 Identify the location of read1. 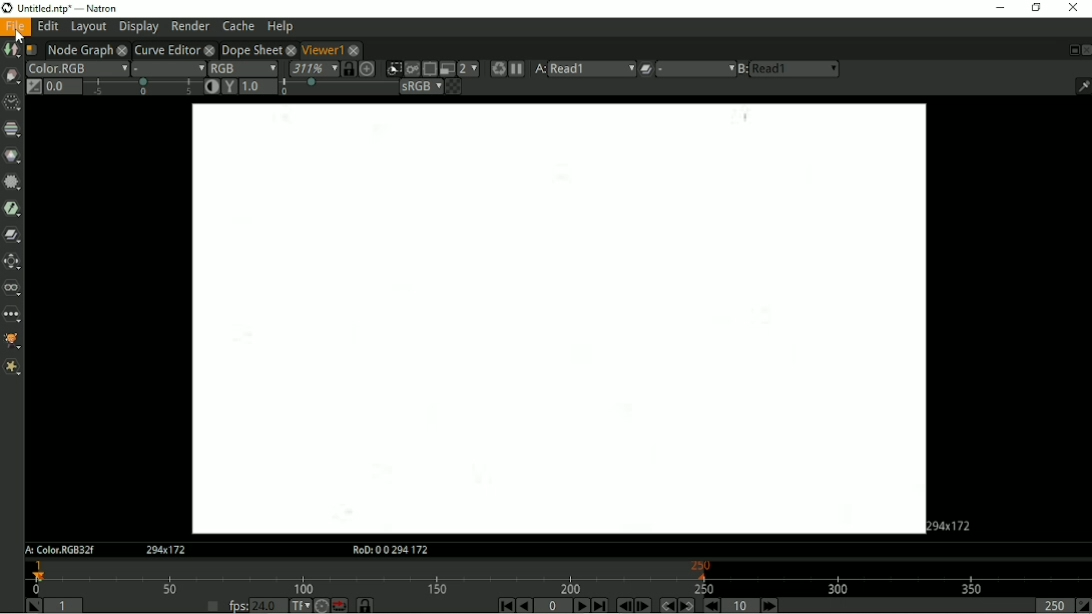
(592, 69).